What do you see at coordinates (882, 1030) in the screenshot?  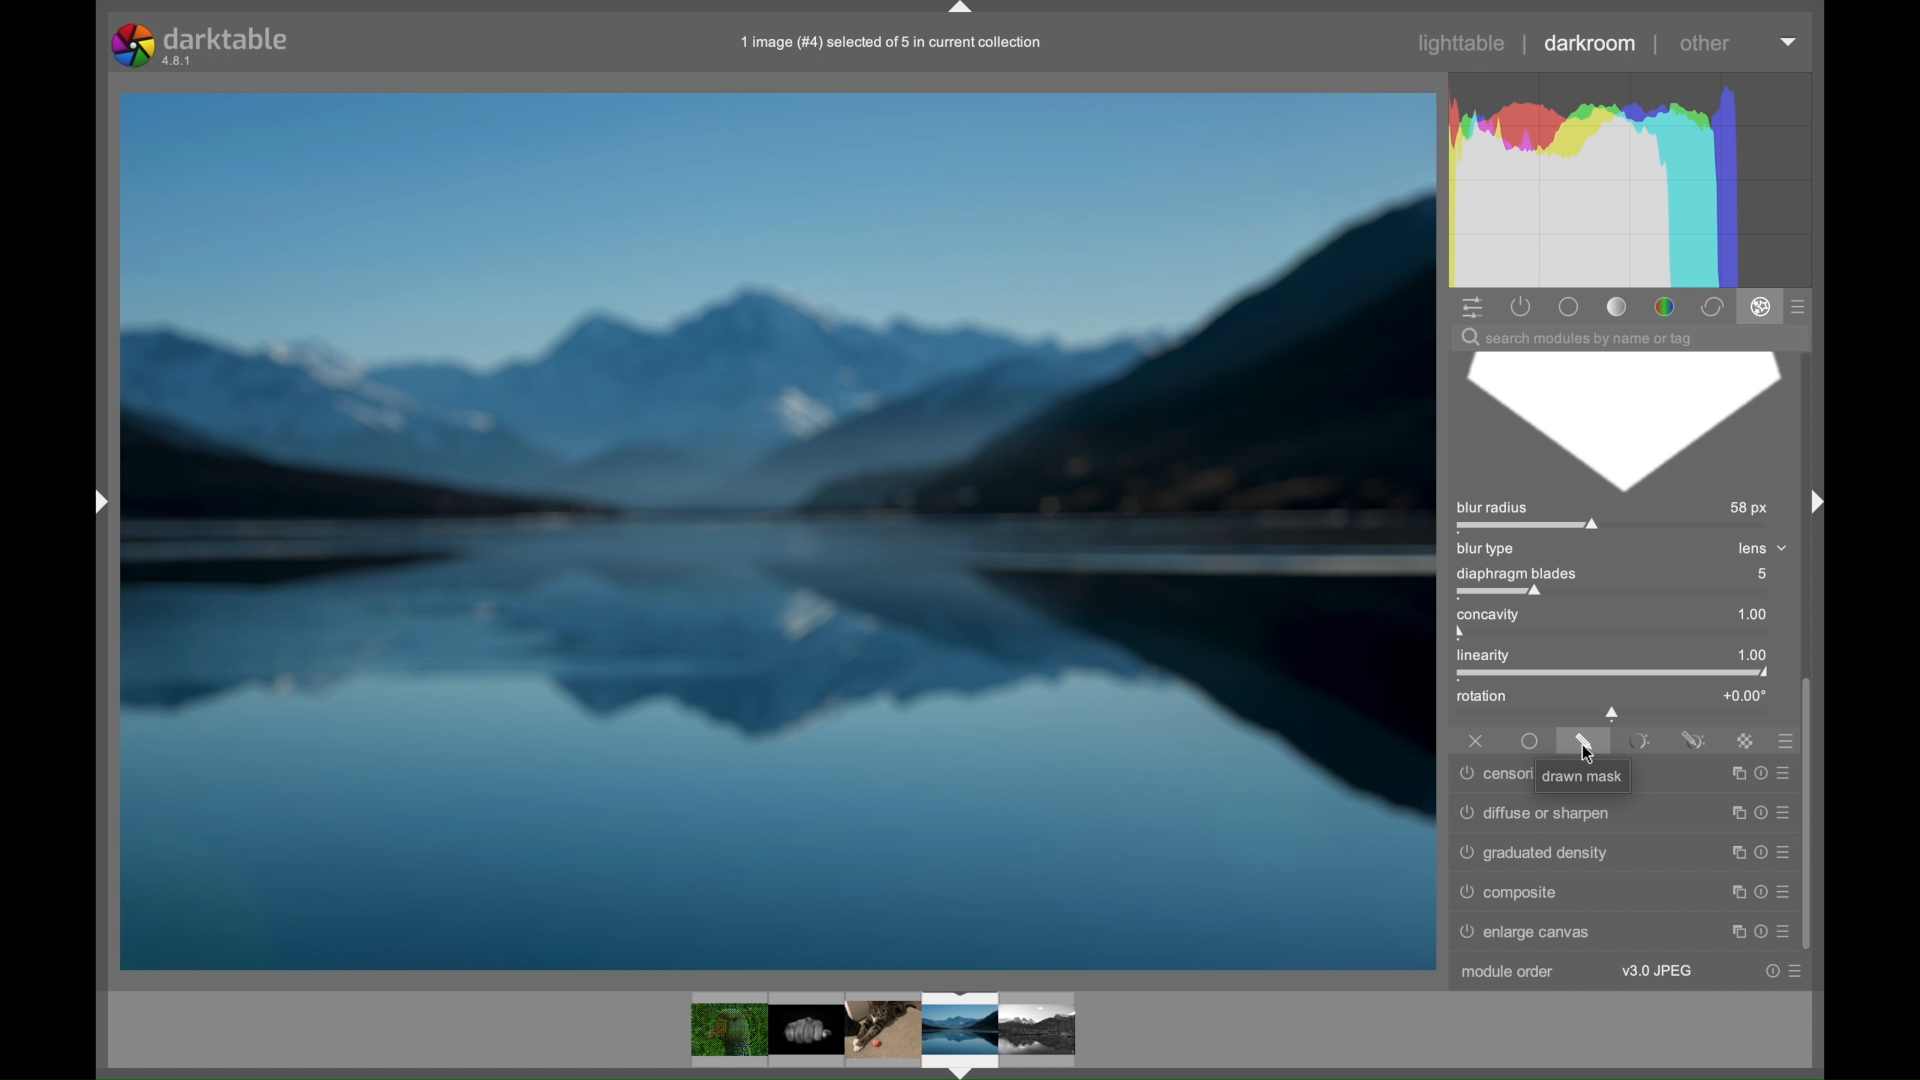 I see `shapes` at bounding box center [882, 1030].